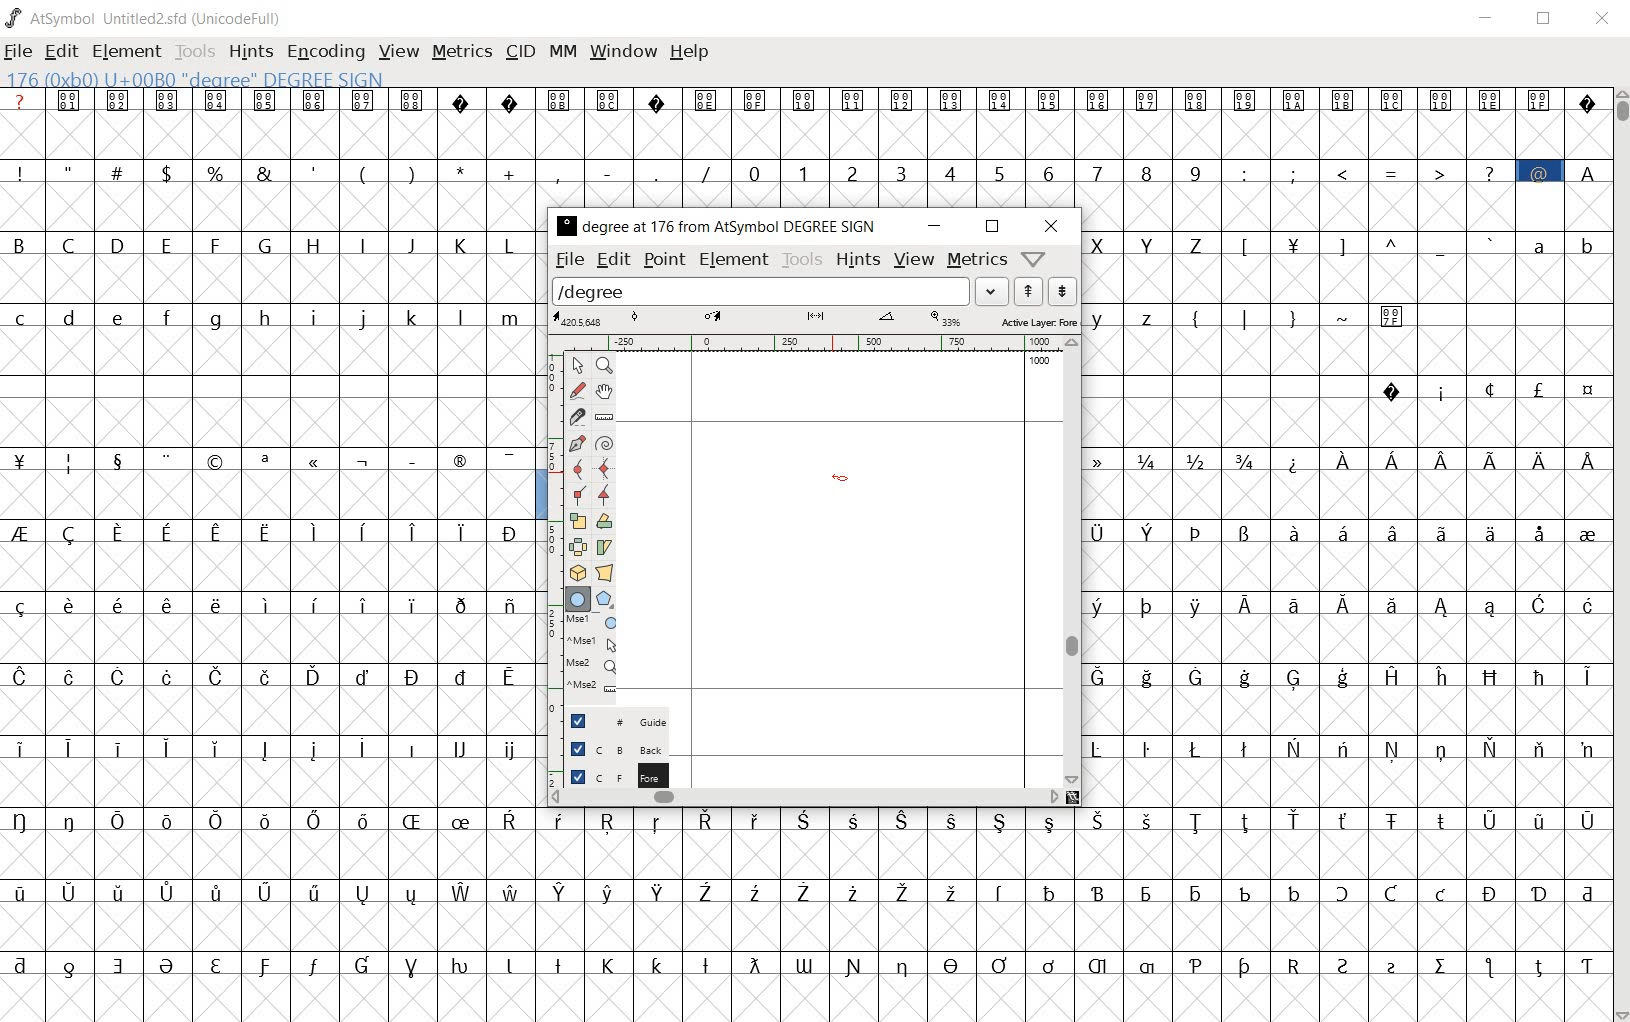 The height and width of the screenshot is (1022, 1630). I want to click on special letters, so click(1346, 745).